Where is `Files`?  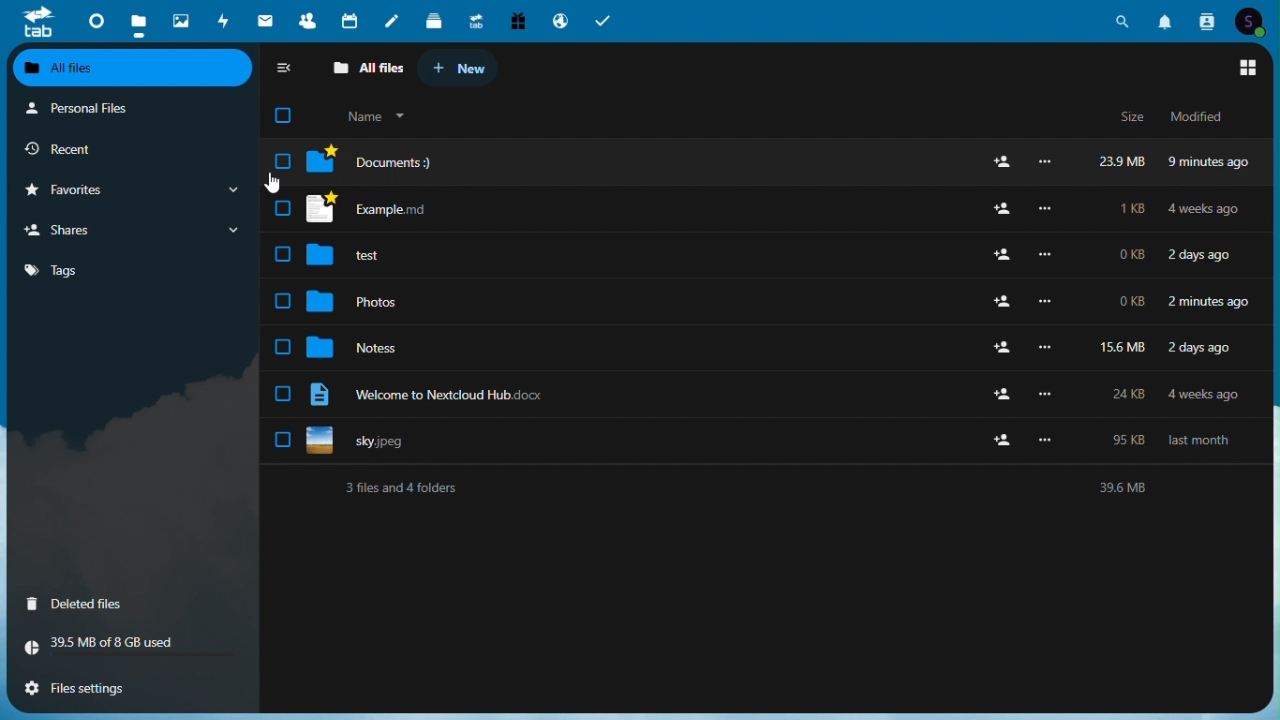
Files is located at coordinates (784, 209).